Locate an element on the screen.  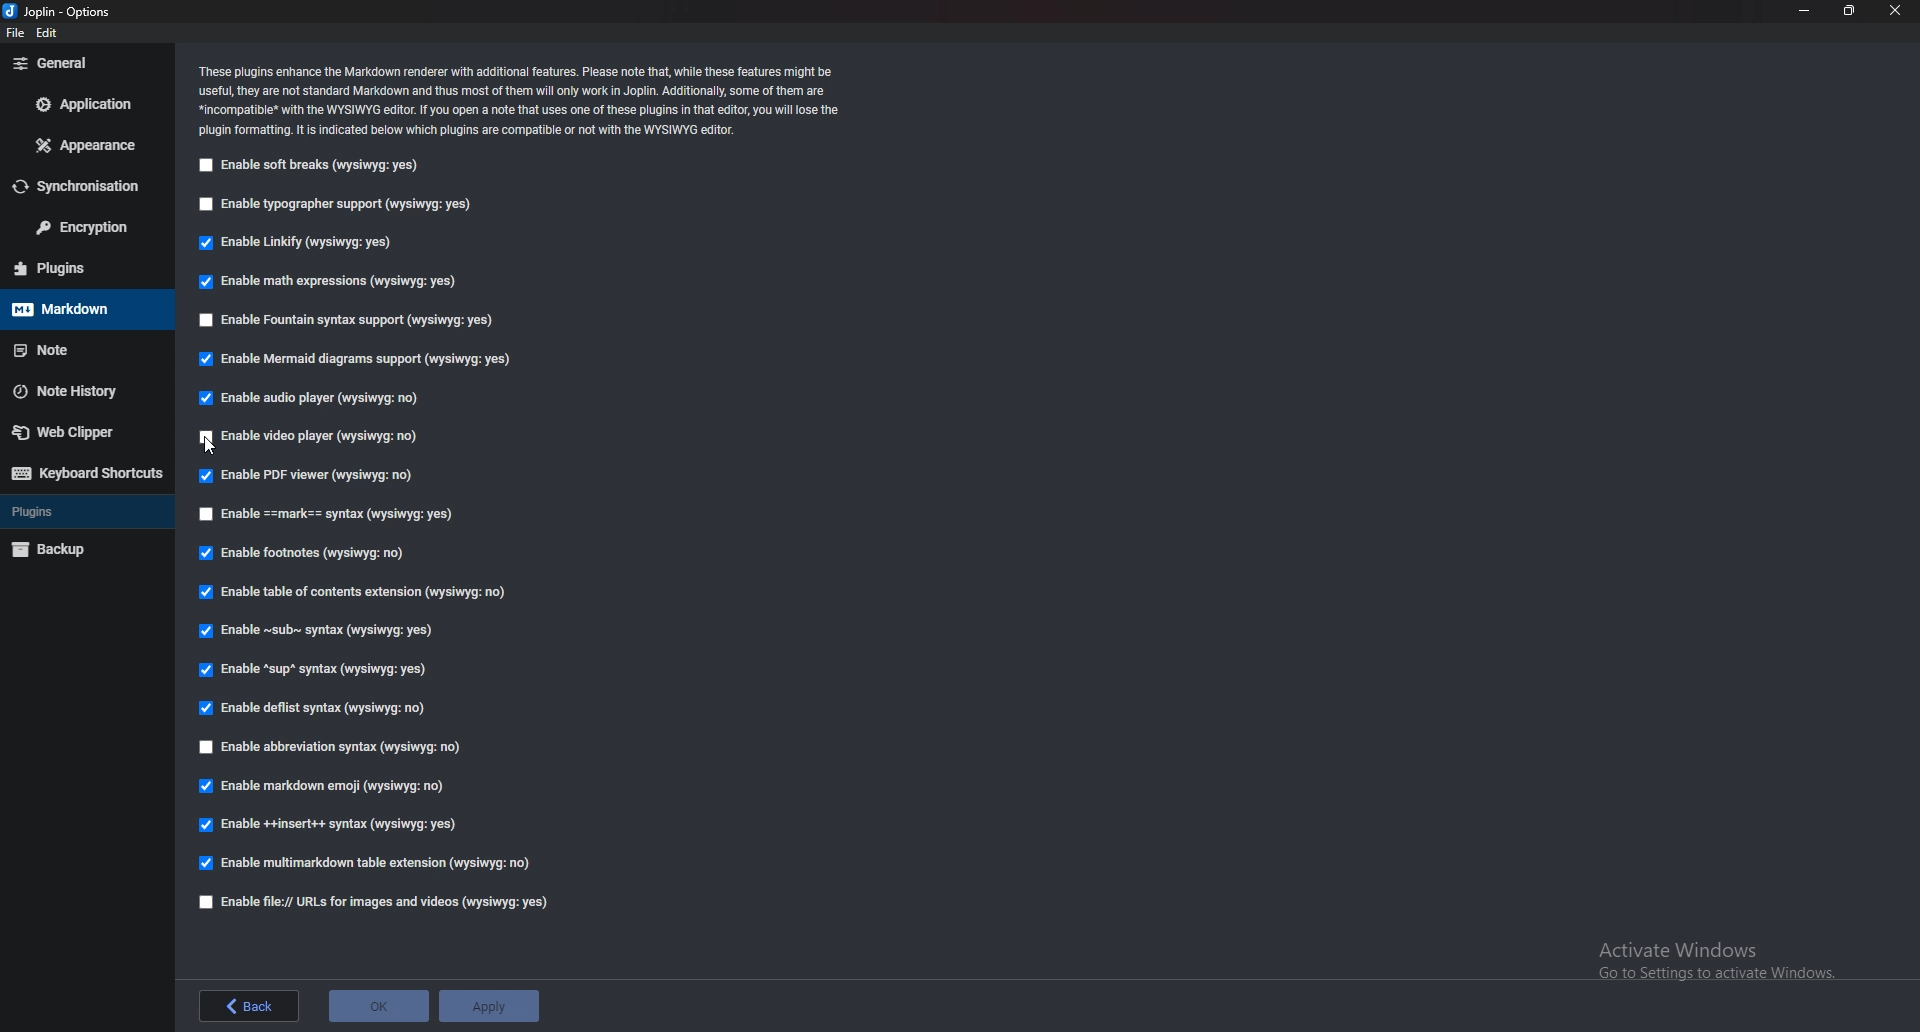
Enable soft breaks is located at coordinates (310, 168).